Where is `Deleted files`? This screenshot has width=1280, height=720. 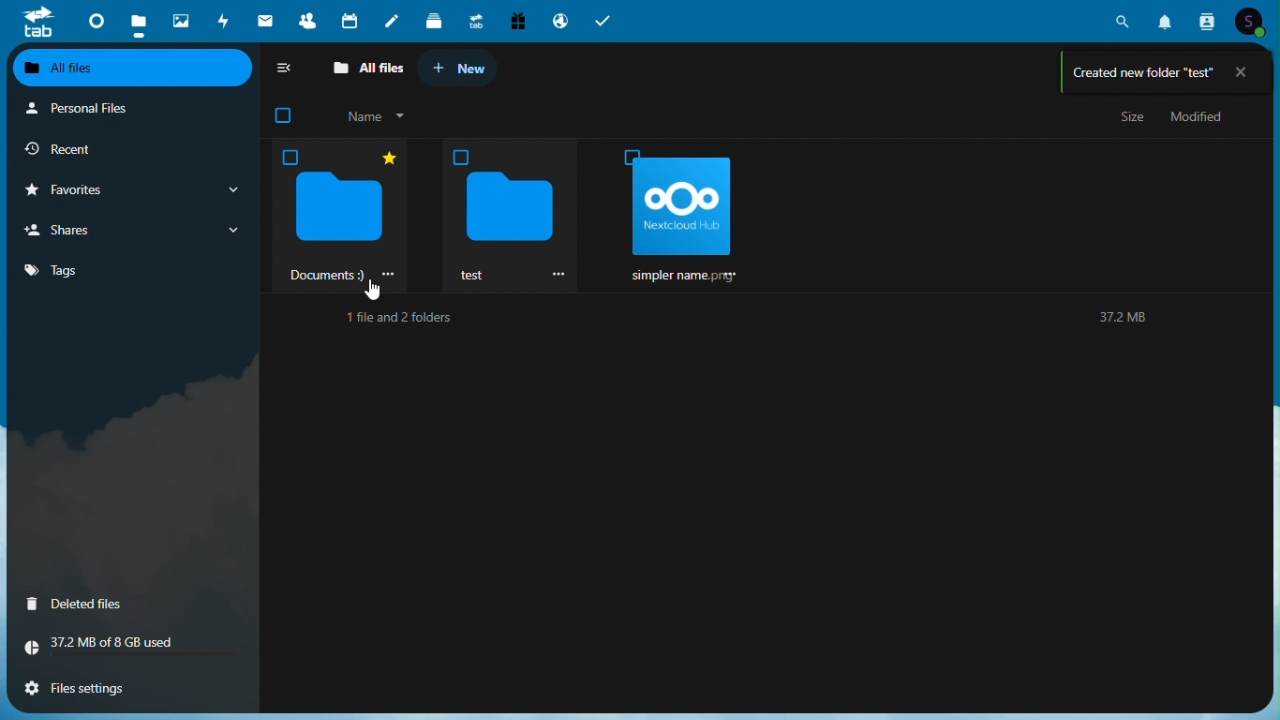 Deleted files is located at coordinates (127, 605).